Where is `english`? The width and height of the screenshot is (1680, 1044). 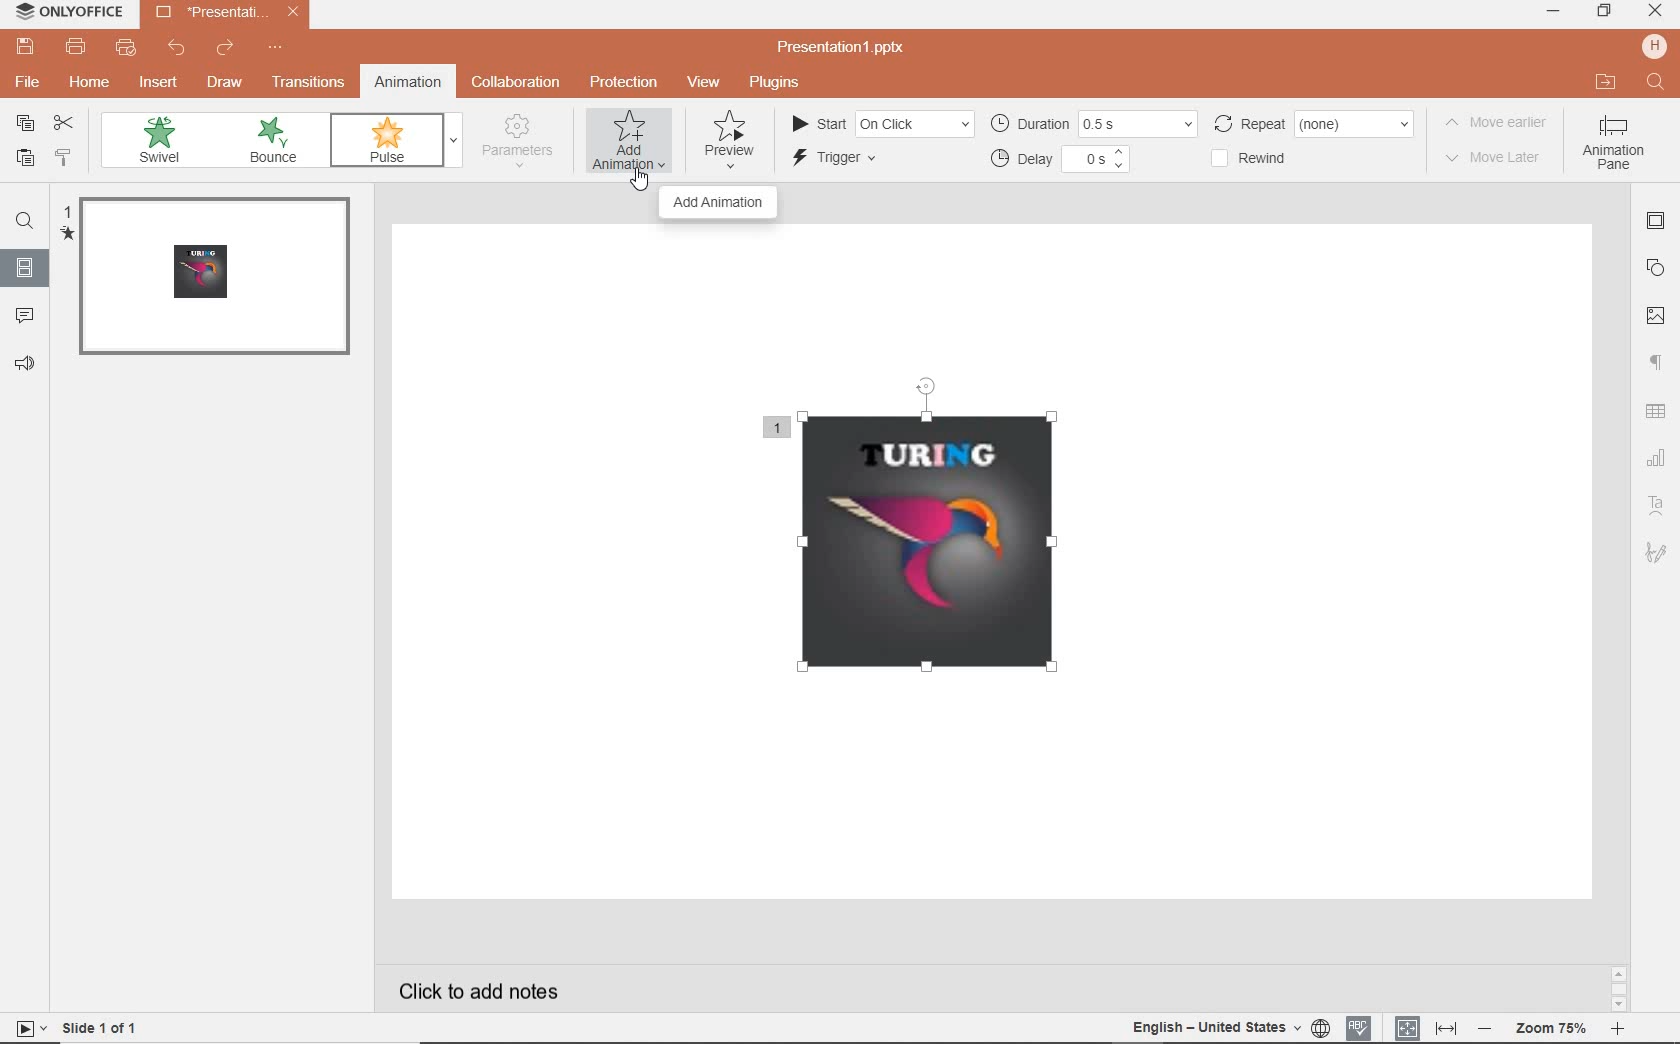
english is located at coordinates (1209, 1028).